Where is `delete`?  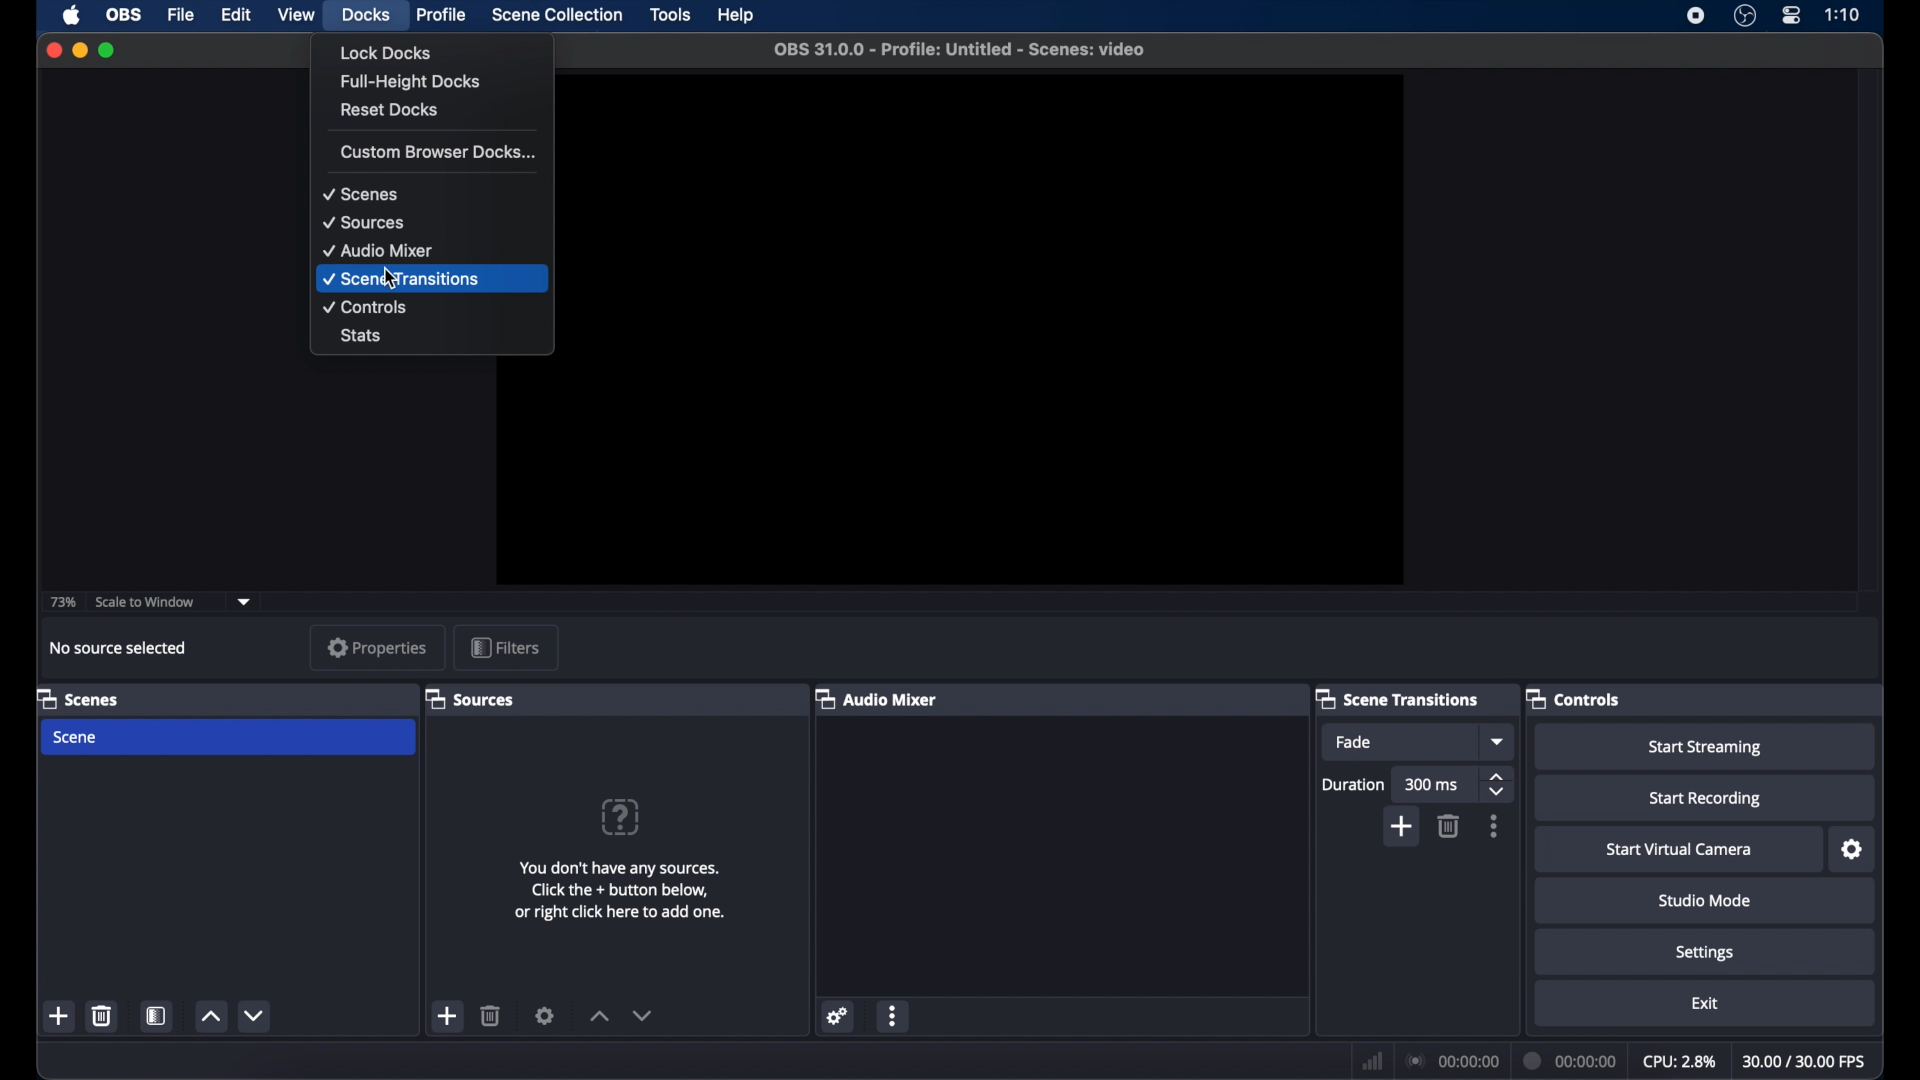
delete is located at coordinates (491, 1015).